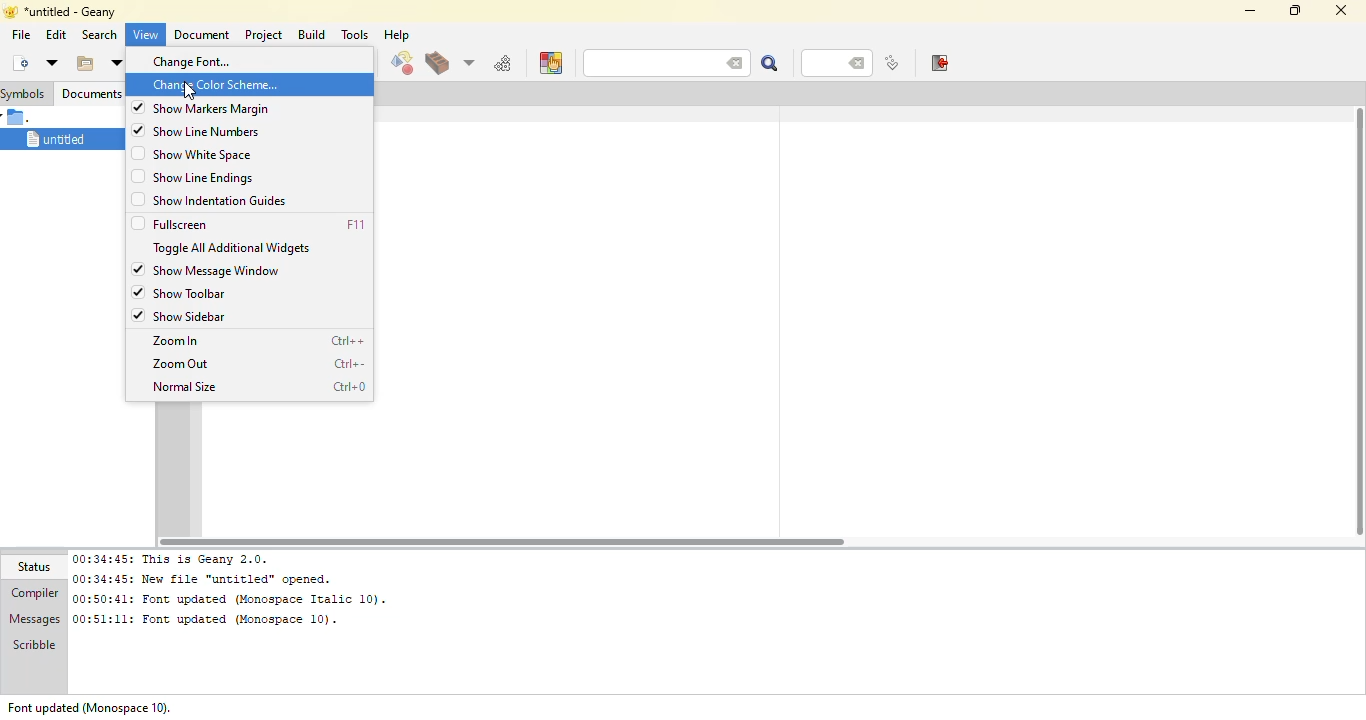 This screenshot has width=1366, height=720. What do you see at coordinates (34, 620) in the screenshot?
I see `messages` at bounding box center [34, 620].